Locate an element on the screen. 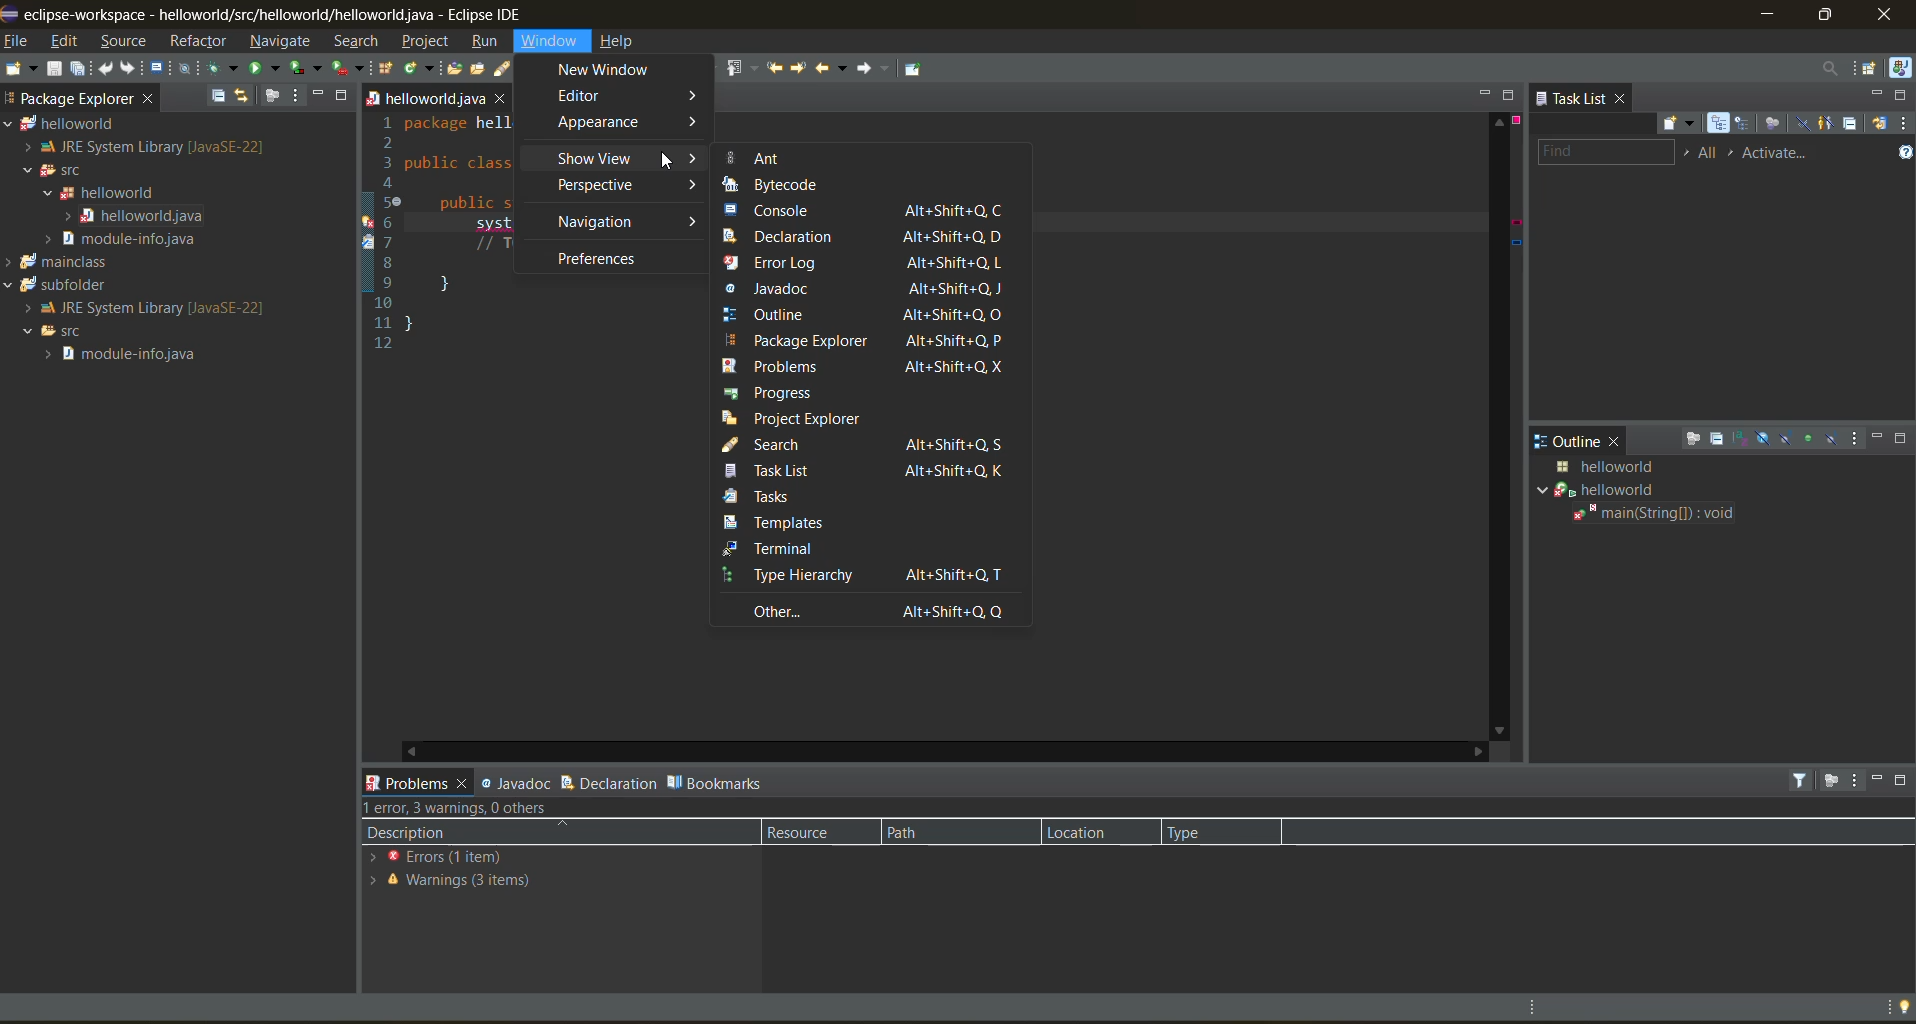 This screenshot has width=1916, height=1024. new window is located at coordinates (610, 71).